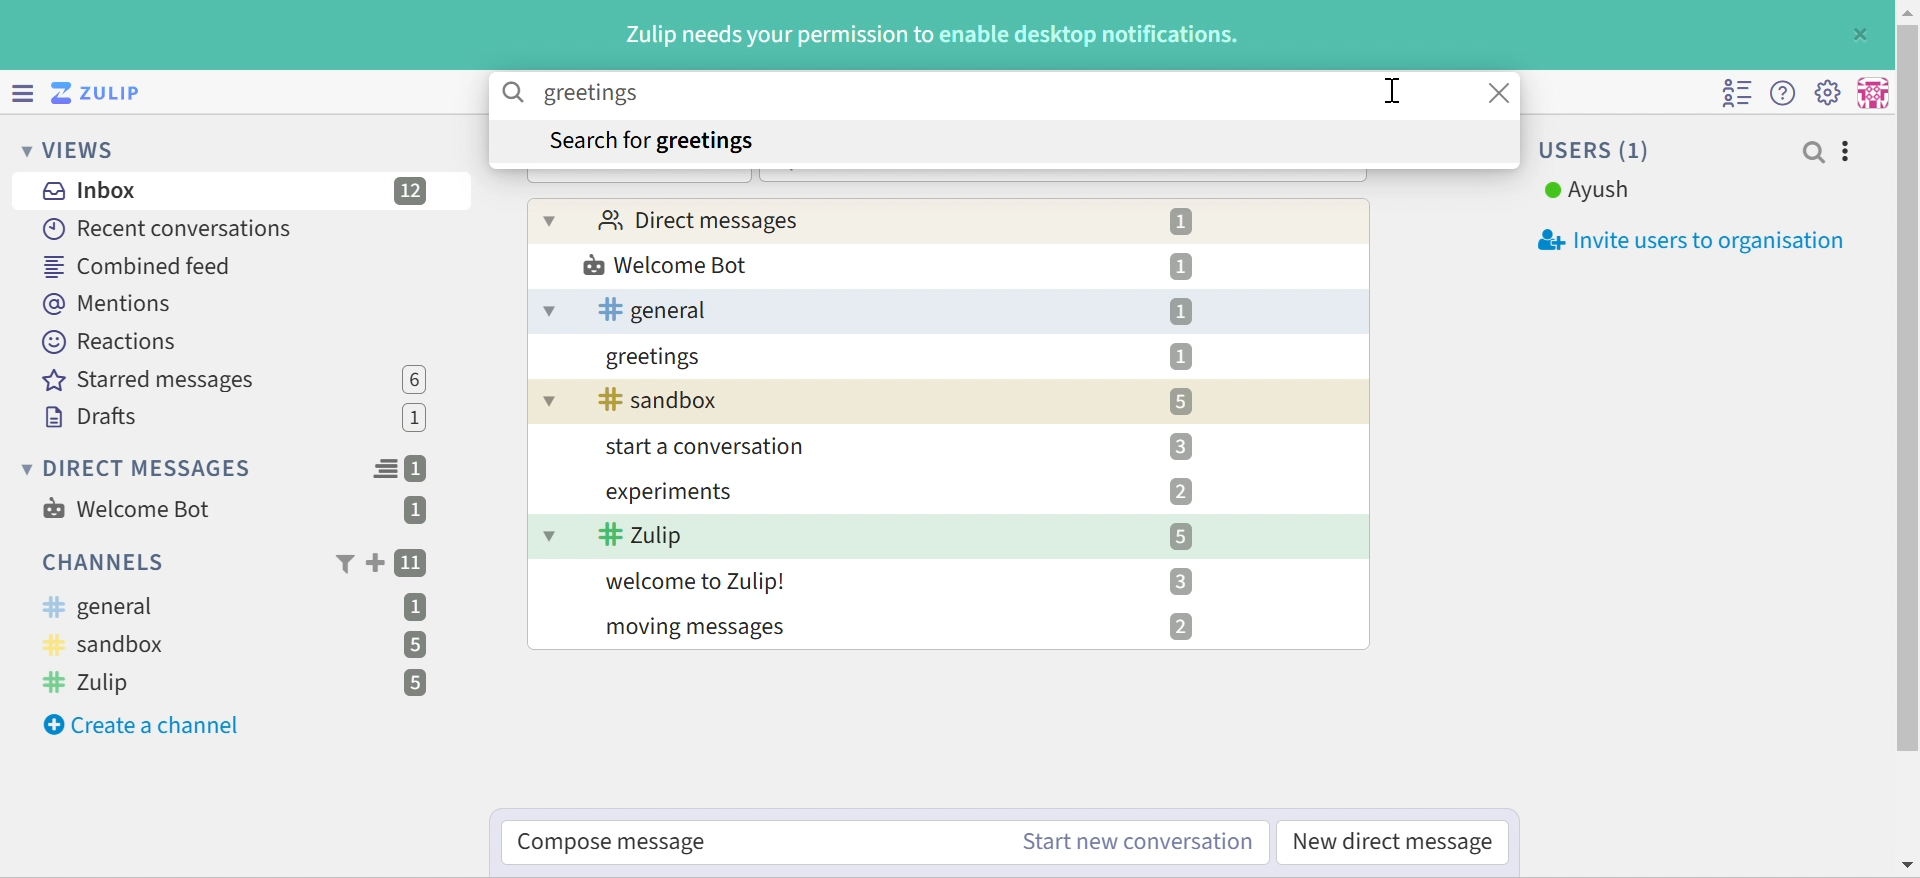  I want to click on DIRECT MESSAGES, so click(138, 469).